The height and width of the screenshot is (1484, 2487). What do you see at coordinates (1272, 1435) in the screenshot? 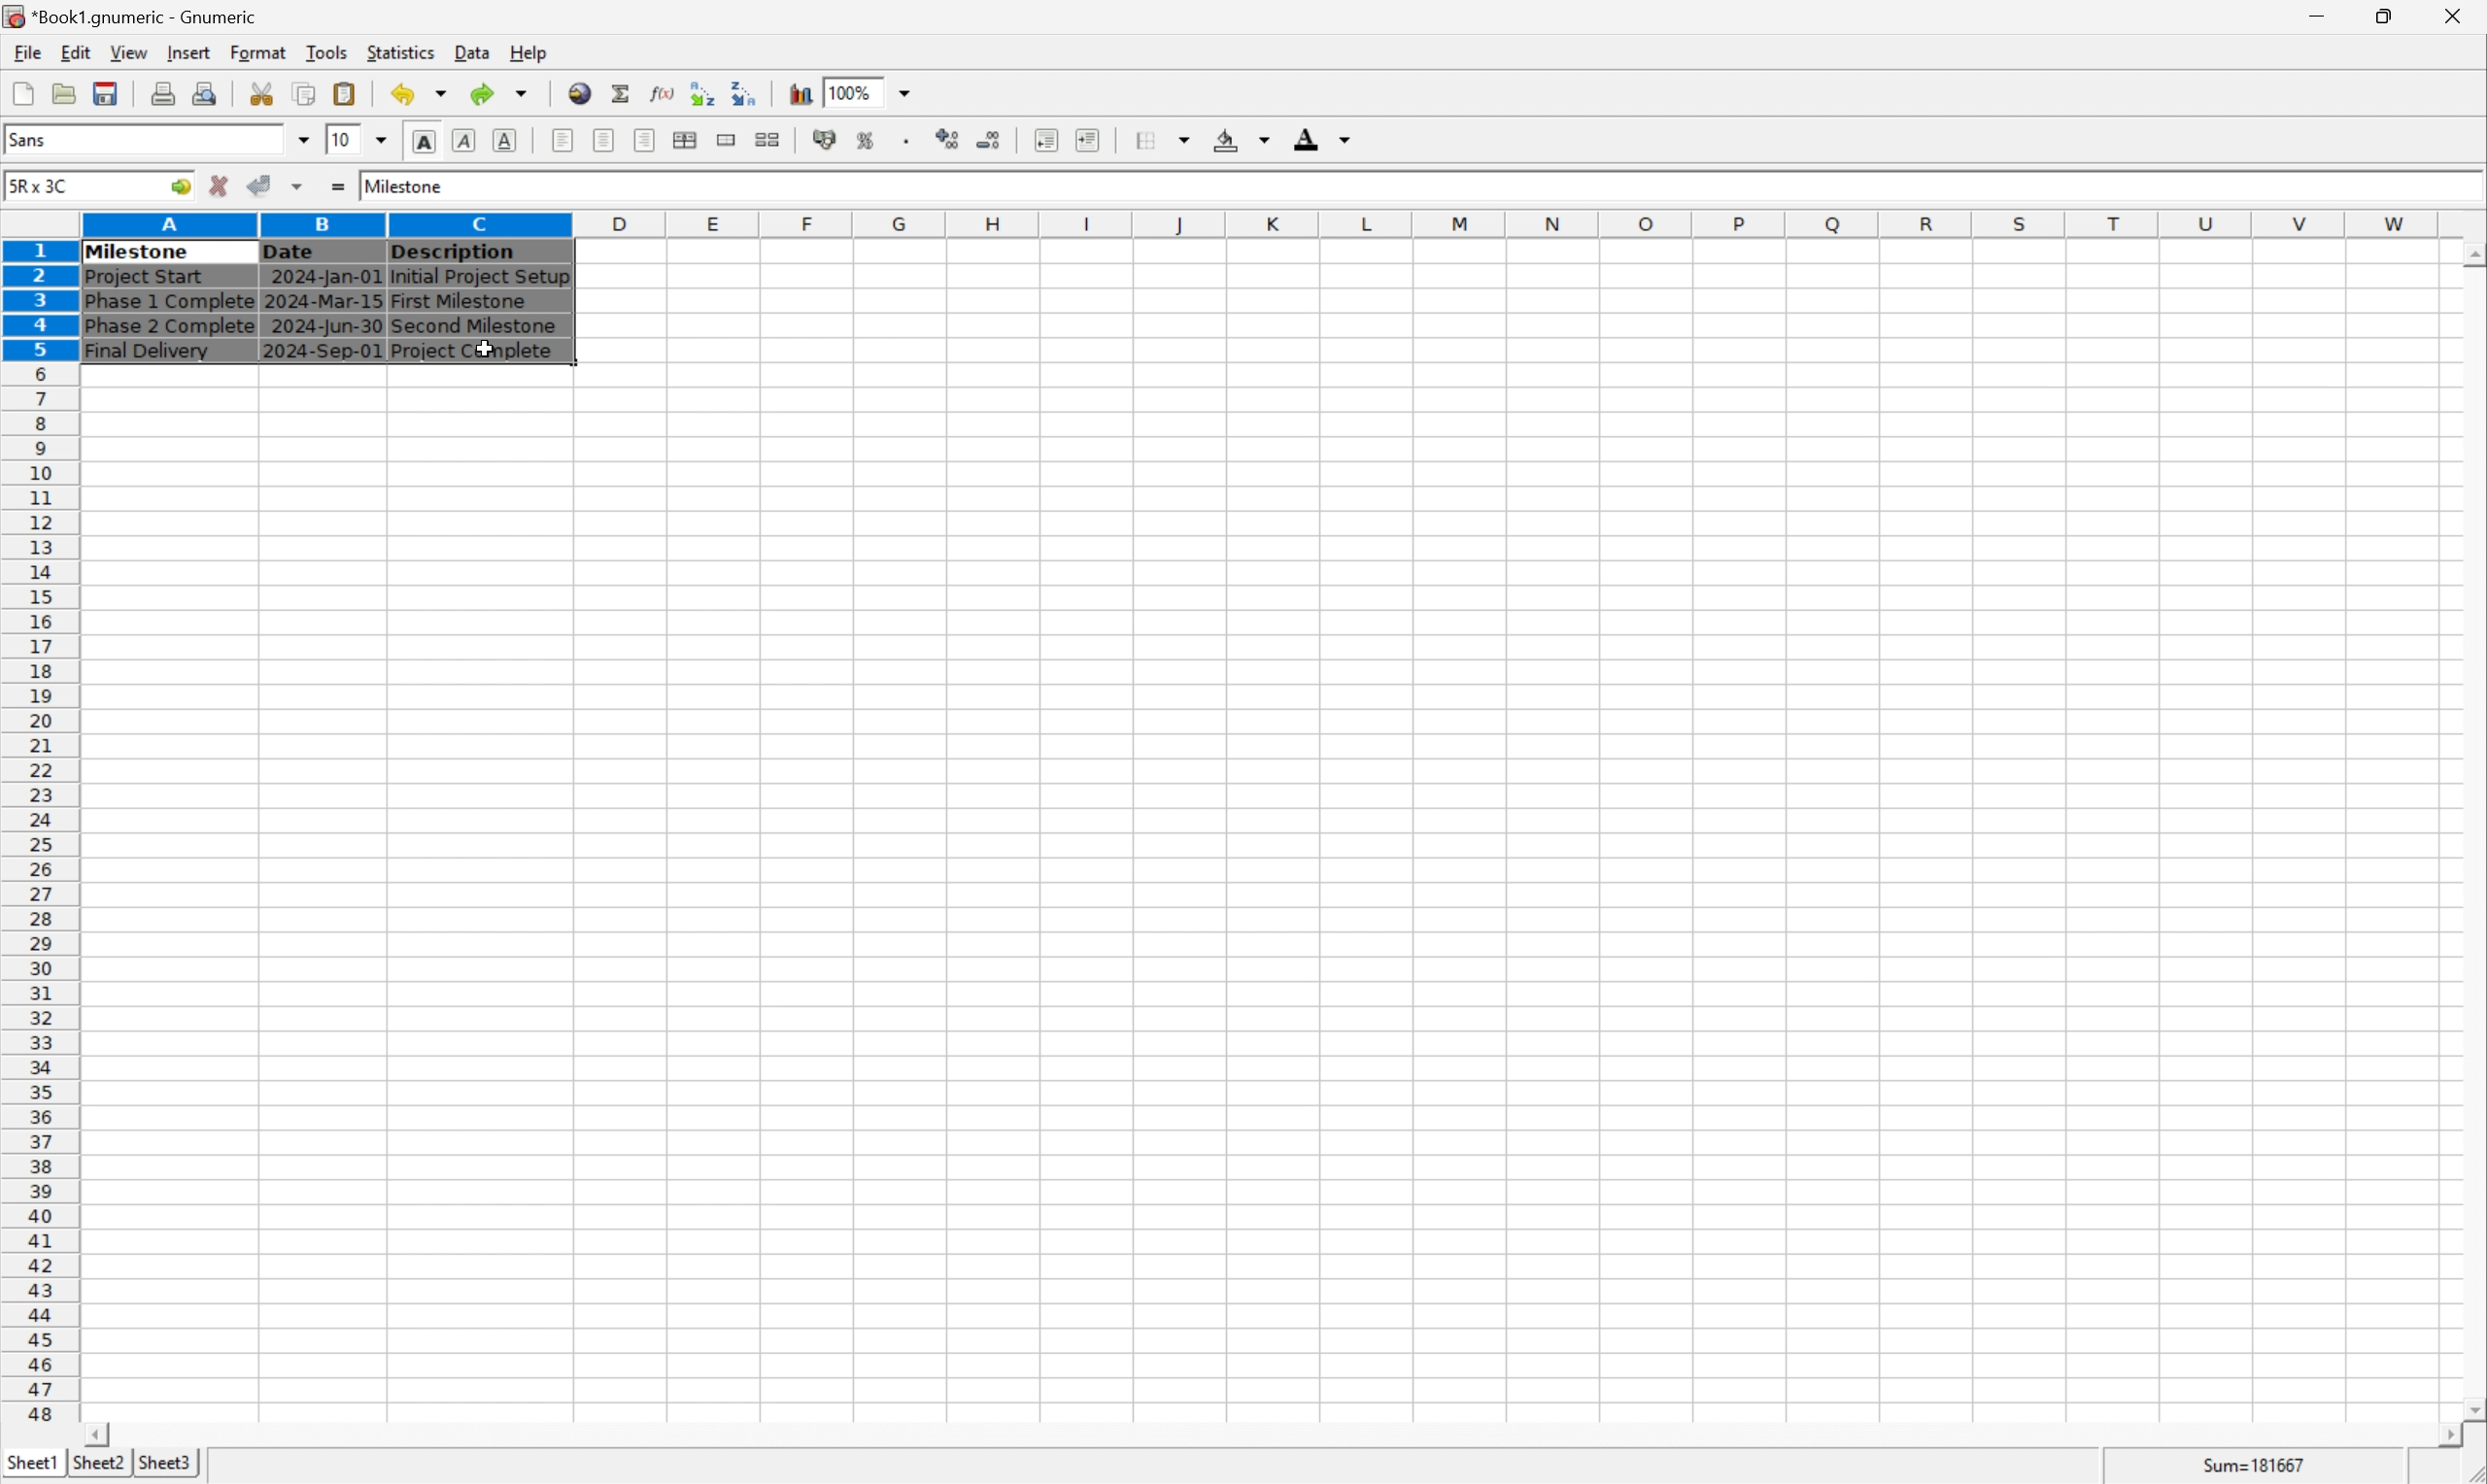
I see `scroll bar` at bounding box center [1272, 1435].